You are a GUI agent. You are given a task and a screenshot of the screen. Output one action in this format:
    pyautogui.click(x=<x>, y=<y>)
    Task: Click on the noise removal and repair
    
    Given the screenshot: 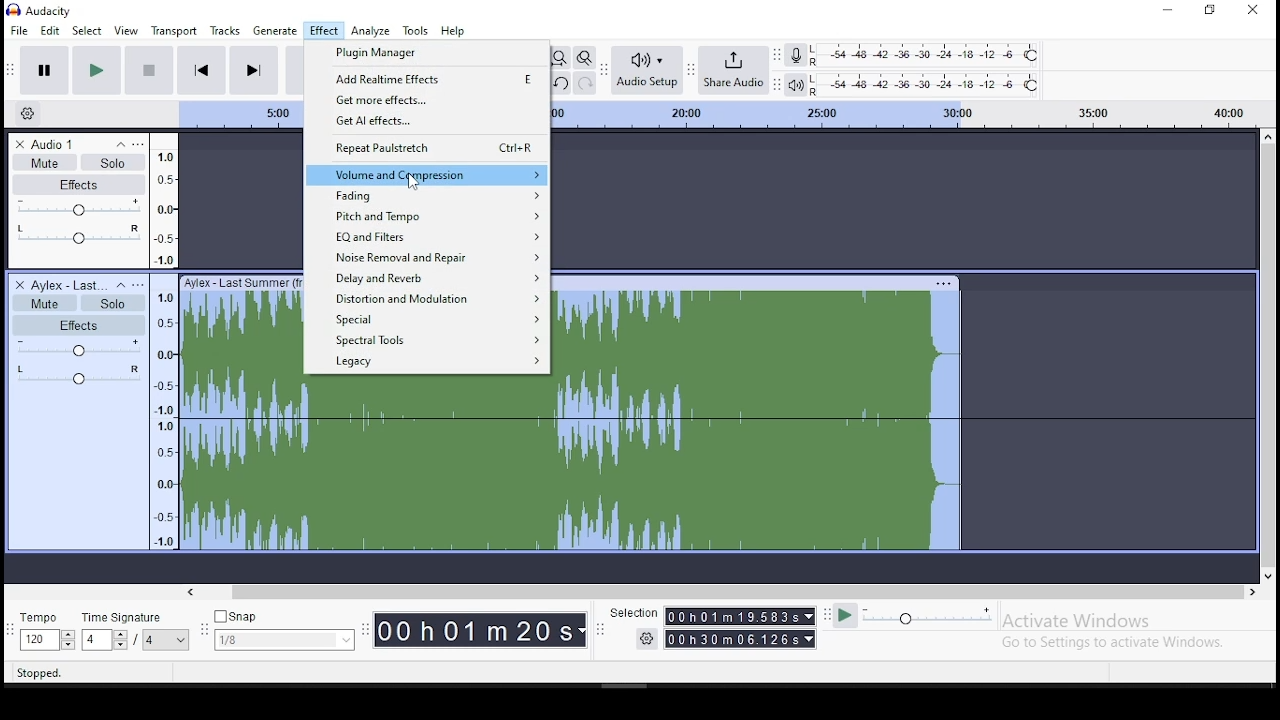 What is the action you would take?
    pyautogui.click(x=426, y=257)
    